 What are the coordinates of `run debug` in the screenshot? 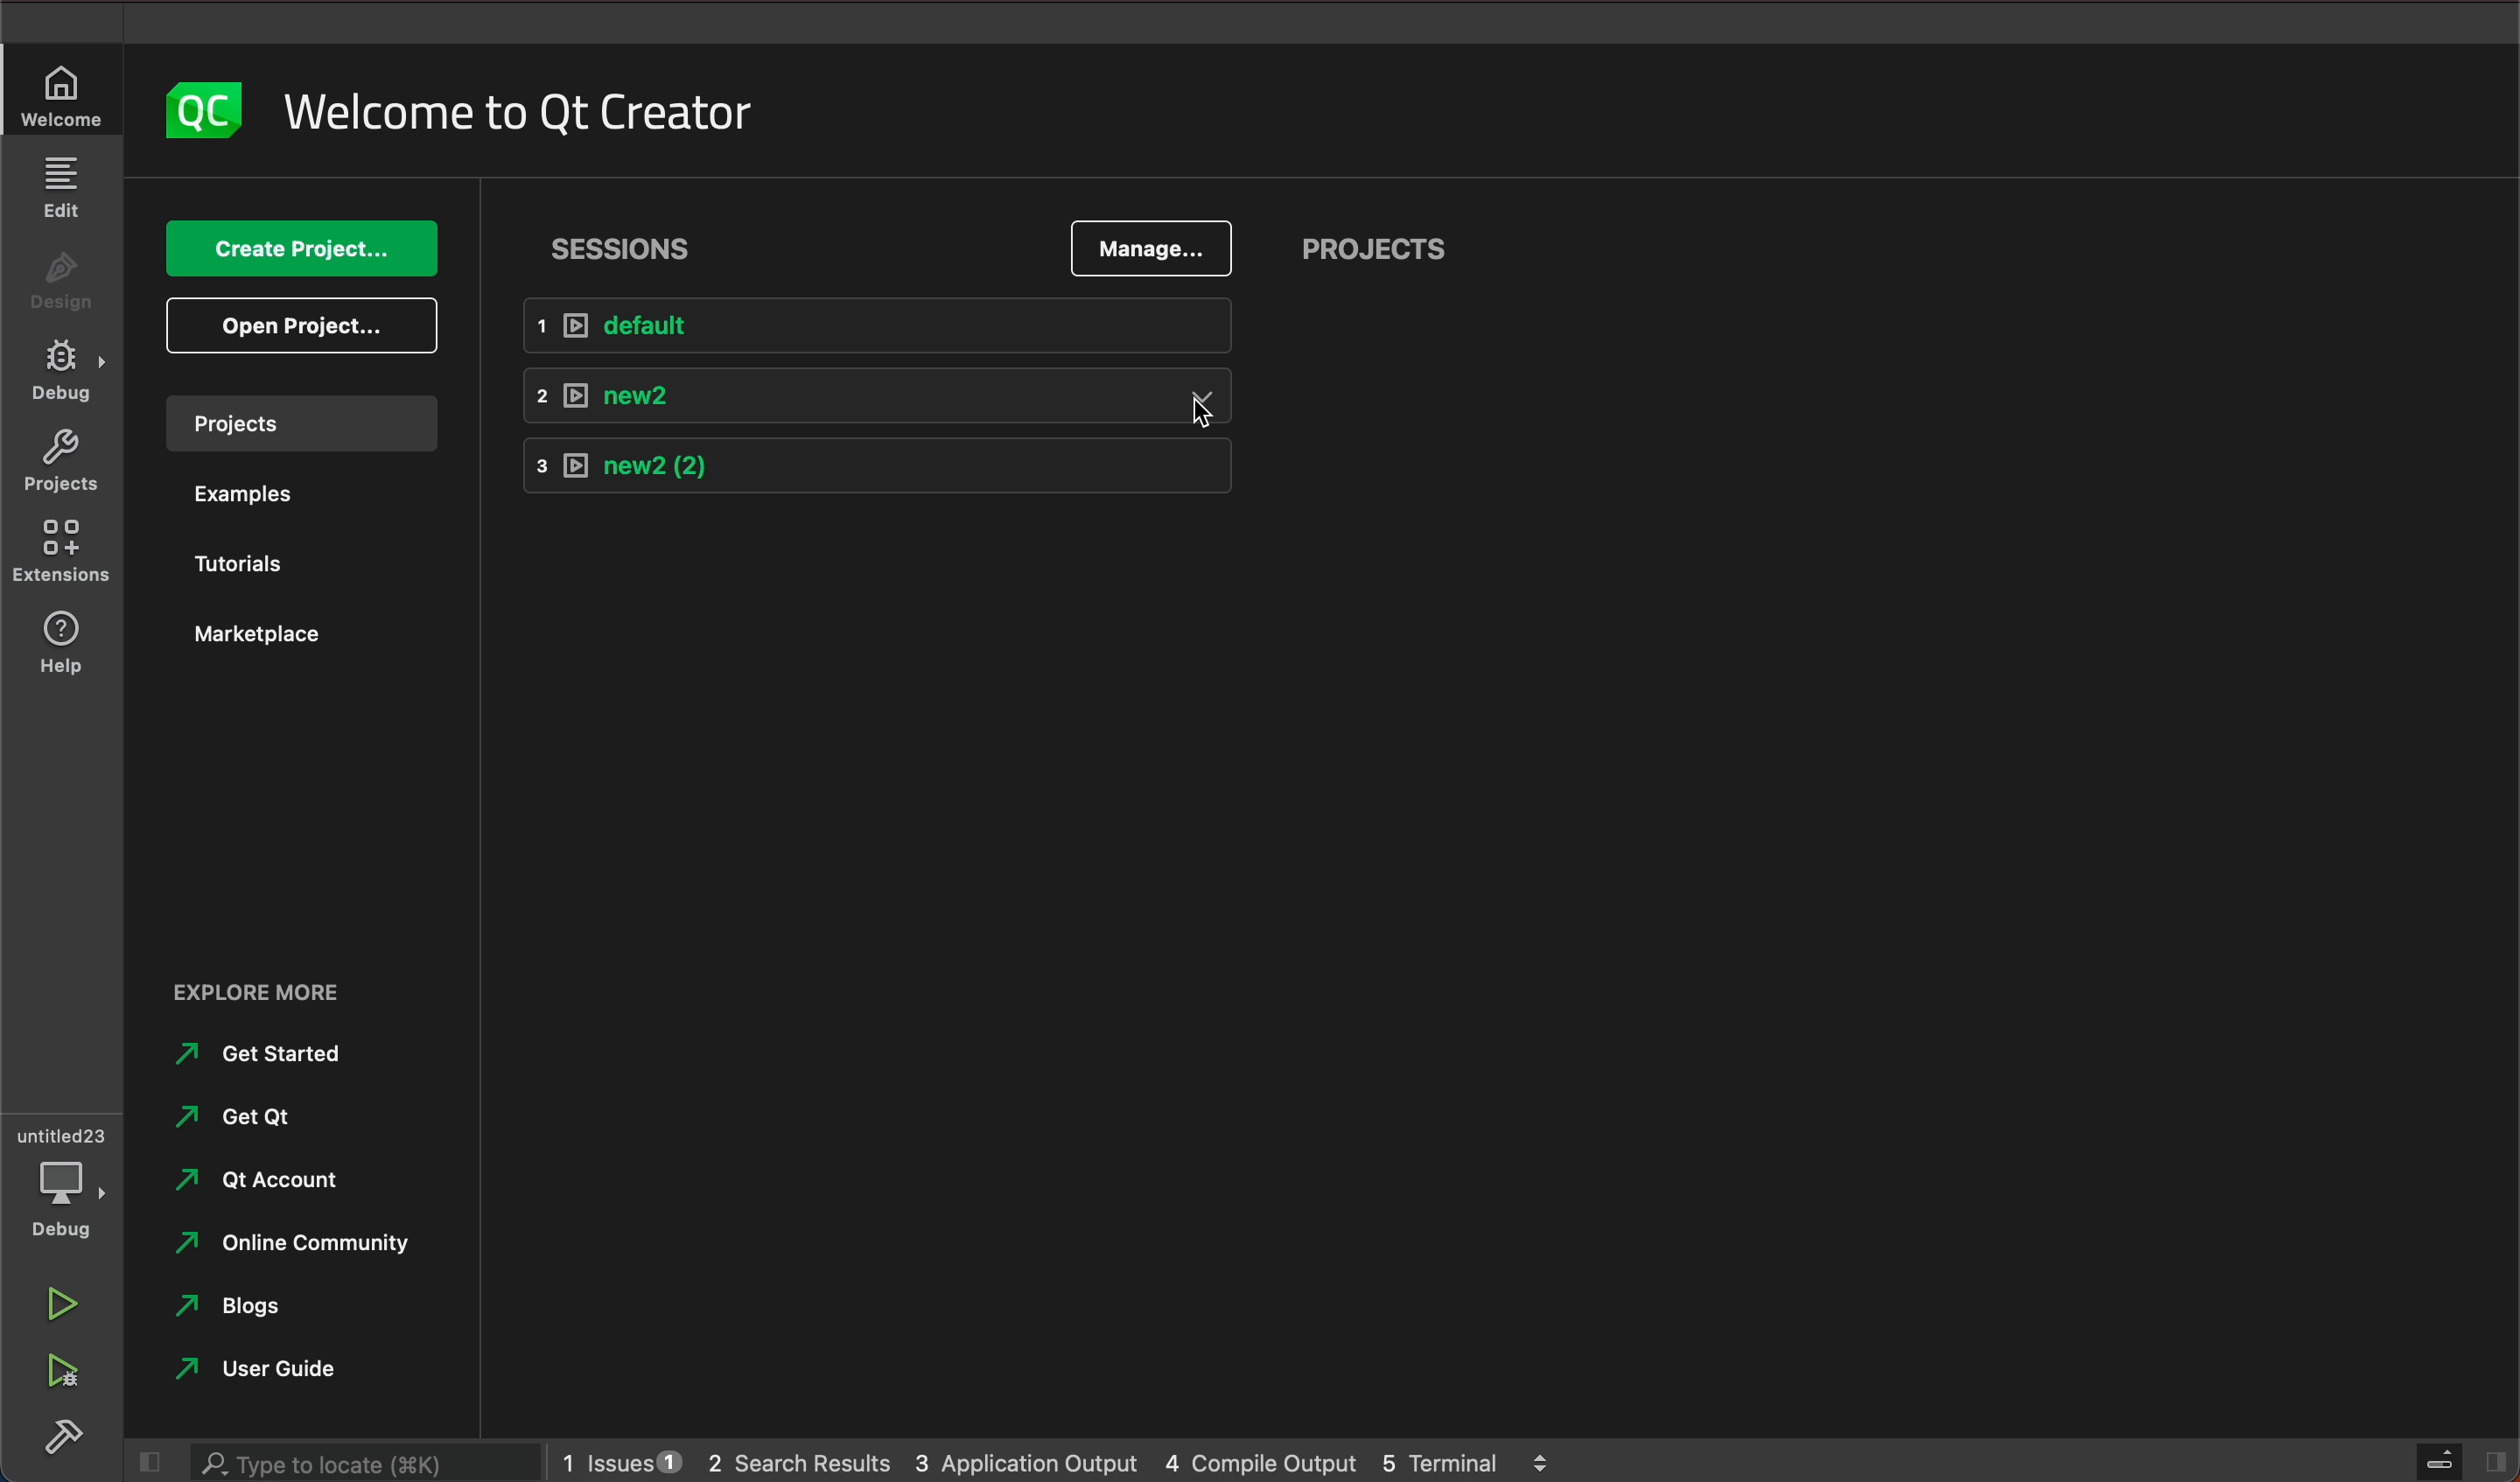 It's located at (62, 1368).